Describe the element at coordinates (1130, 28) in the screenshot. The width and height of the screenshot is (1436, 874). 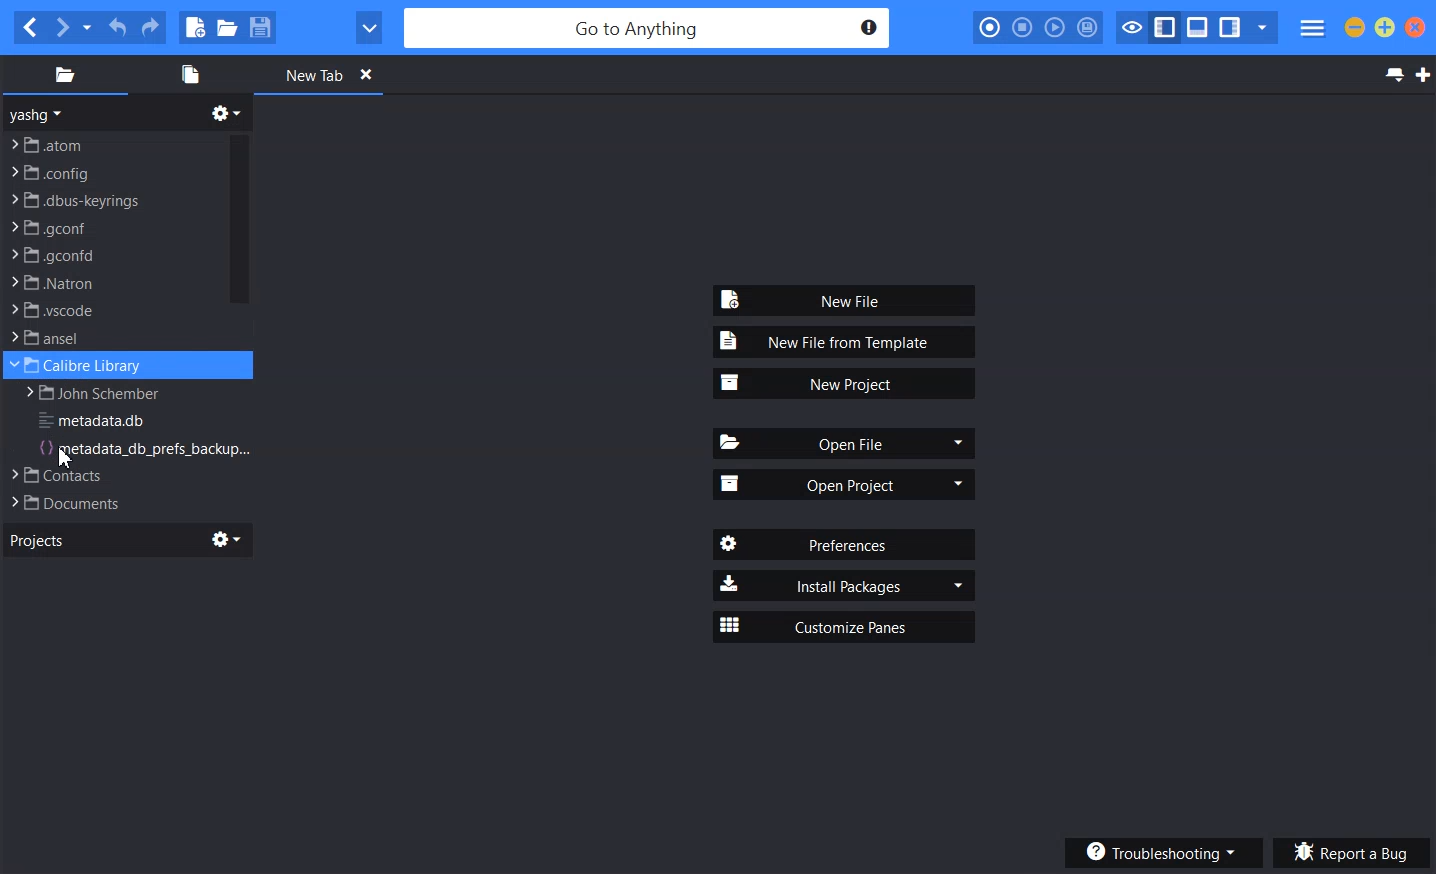
I see `Toggle Focus Mode` at that location.